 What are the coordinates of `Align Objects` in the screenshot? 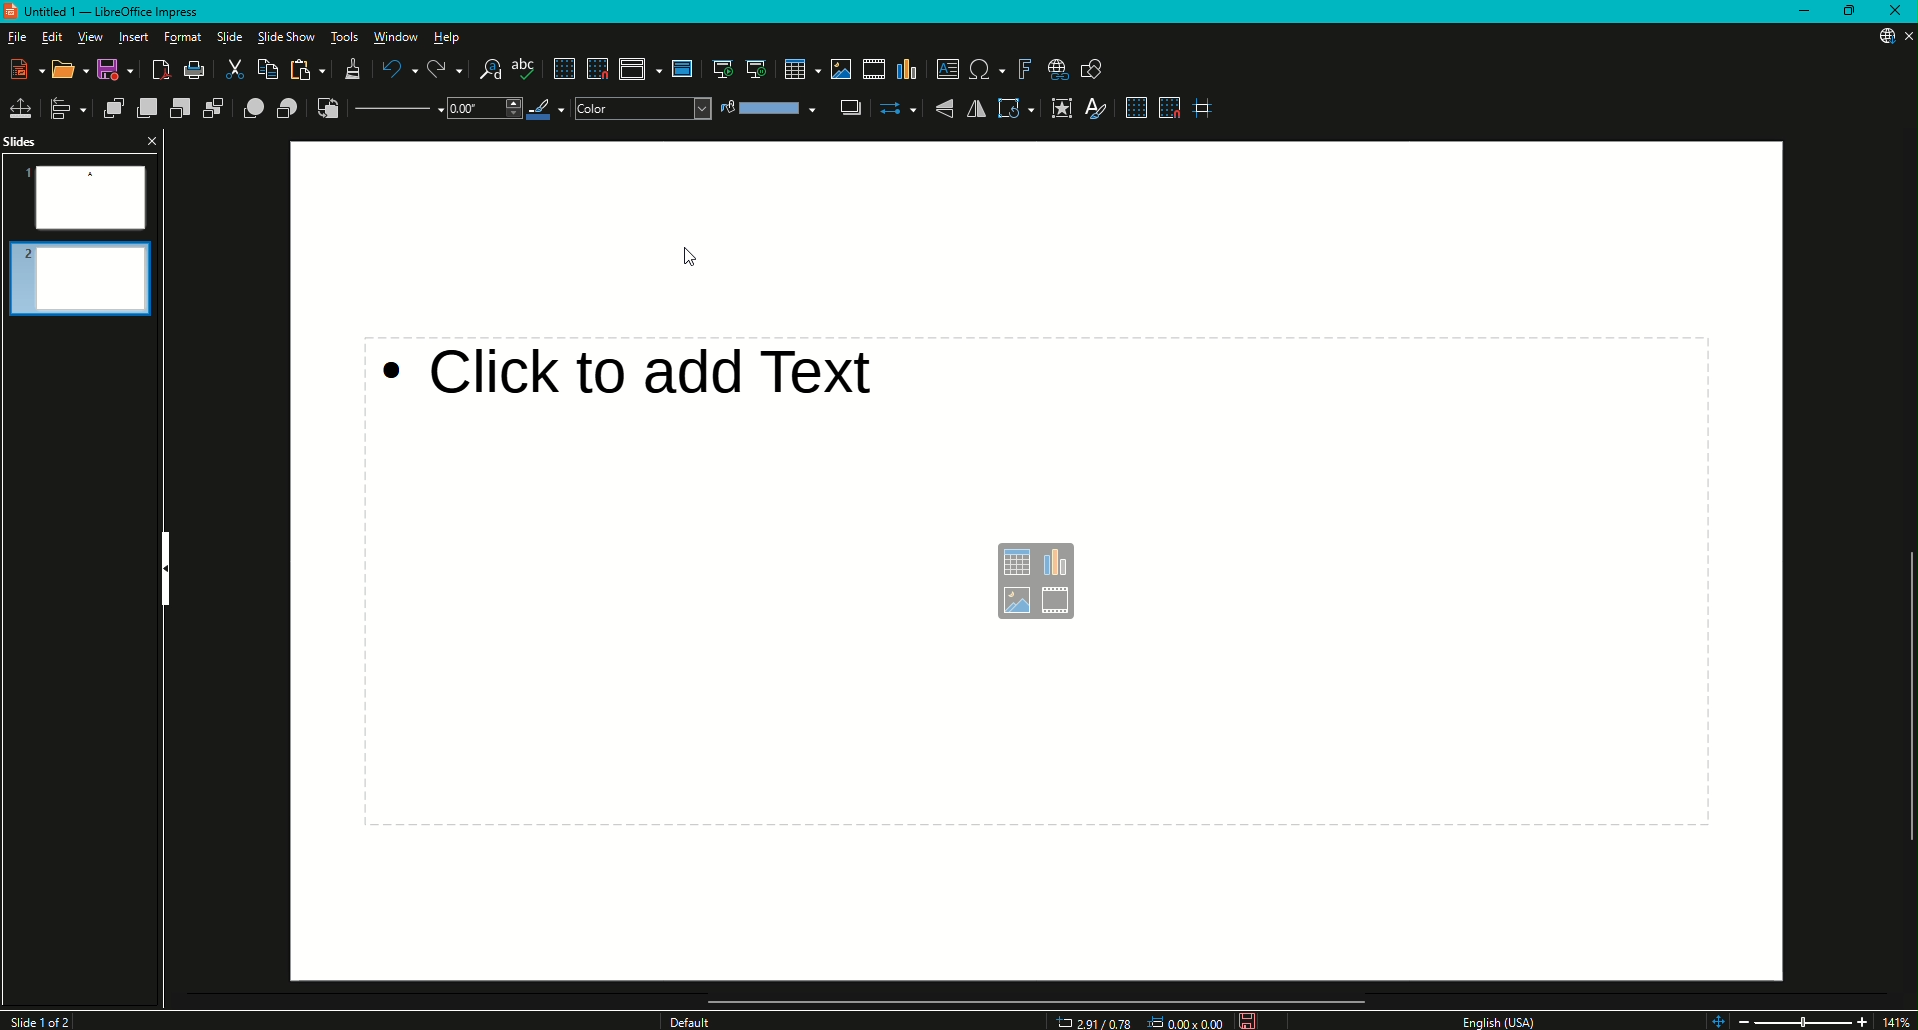 It's located at (66, 108).